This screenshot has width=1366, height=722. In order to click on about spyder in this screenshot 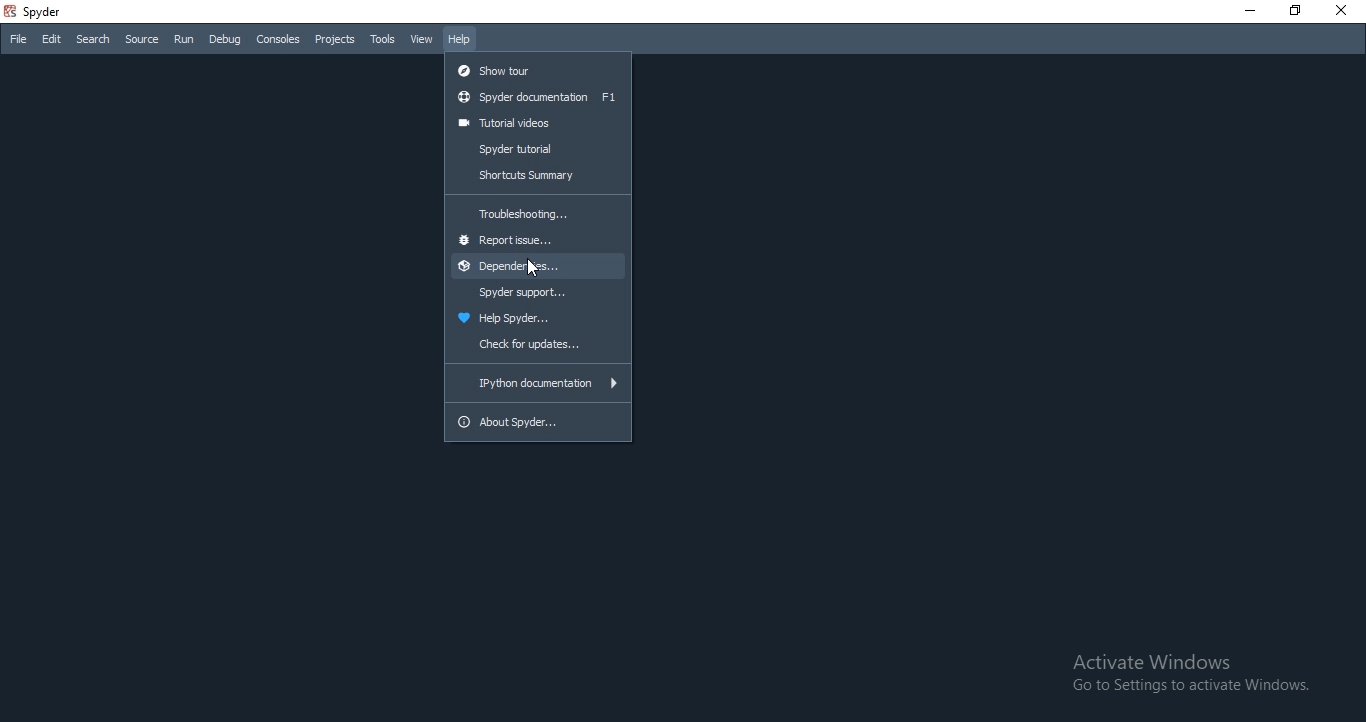, I will do `click(539, 426)`.